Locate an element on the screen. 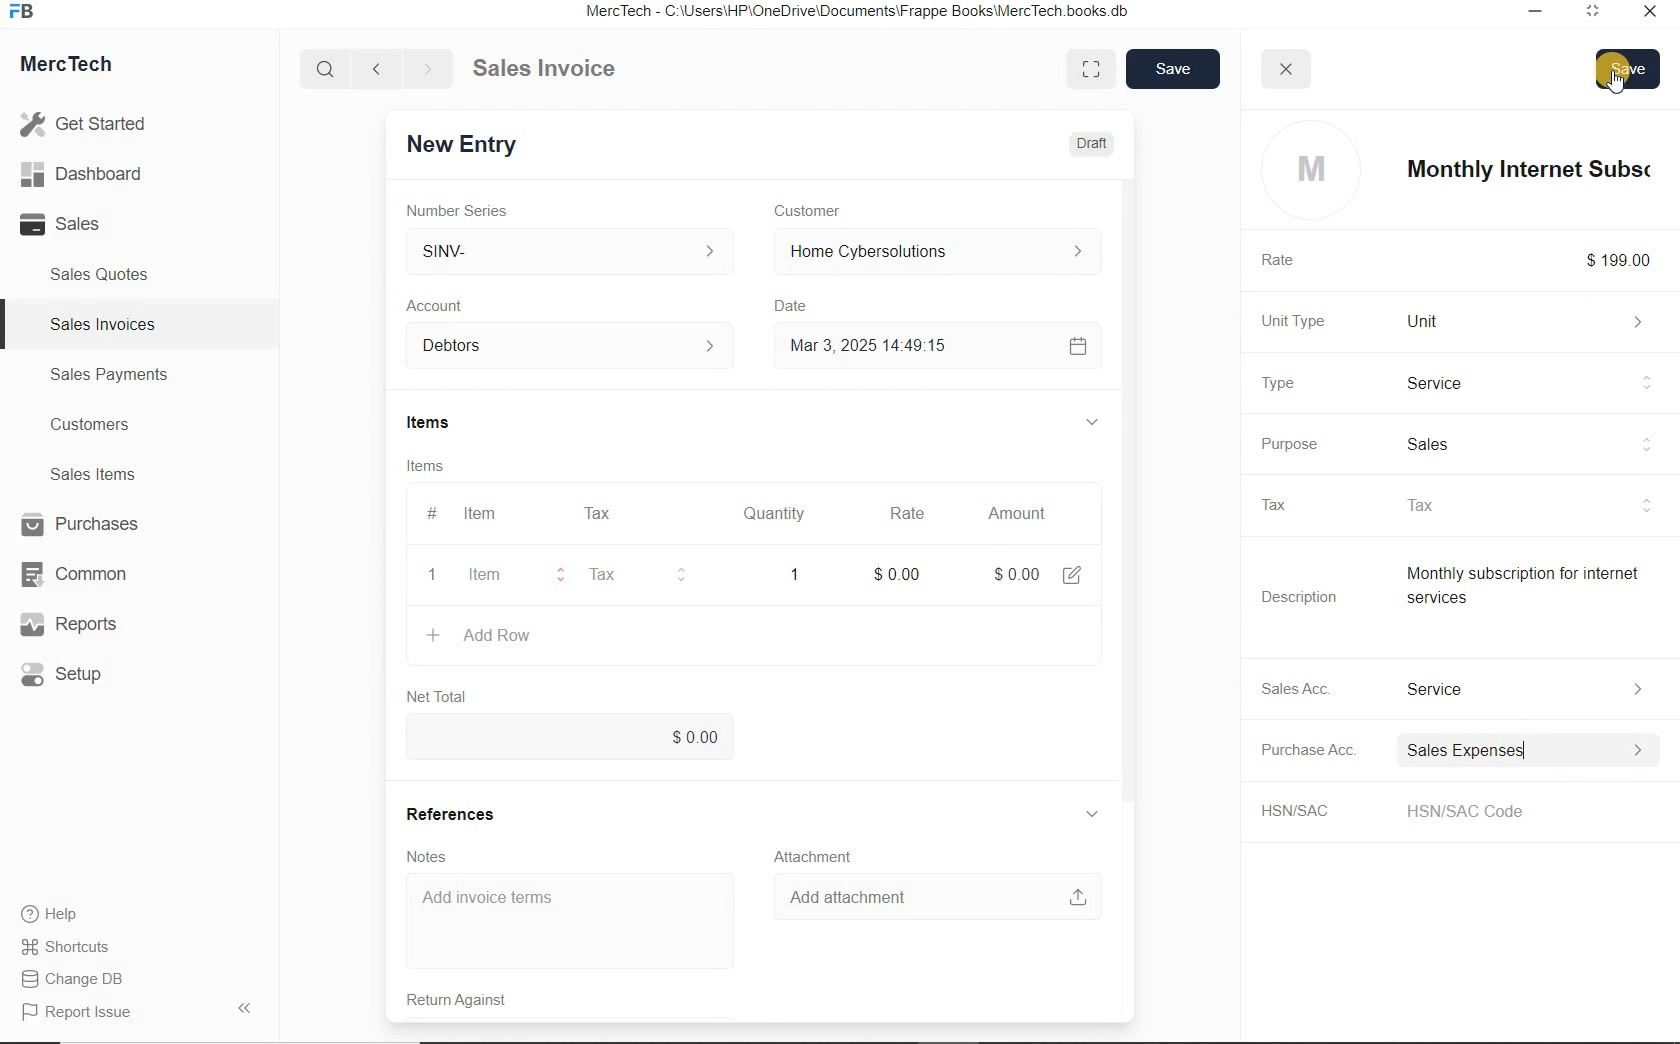 The width and height of the screenshot is (1680, 1044). Date is located at coordinates (795, 306).